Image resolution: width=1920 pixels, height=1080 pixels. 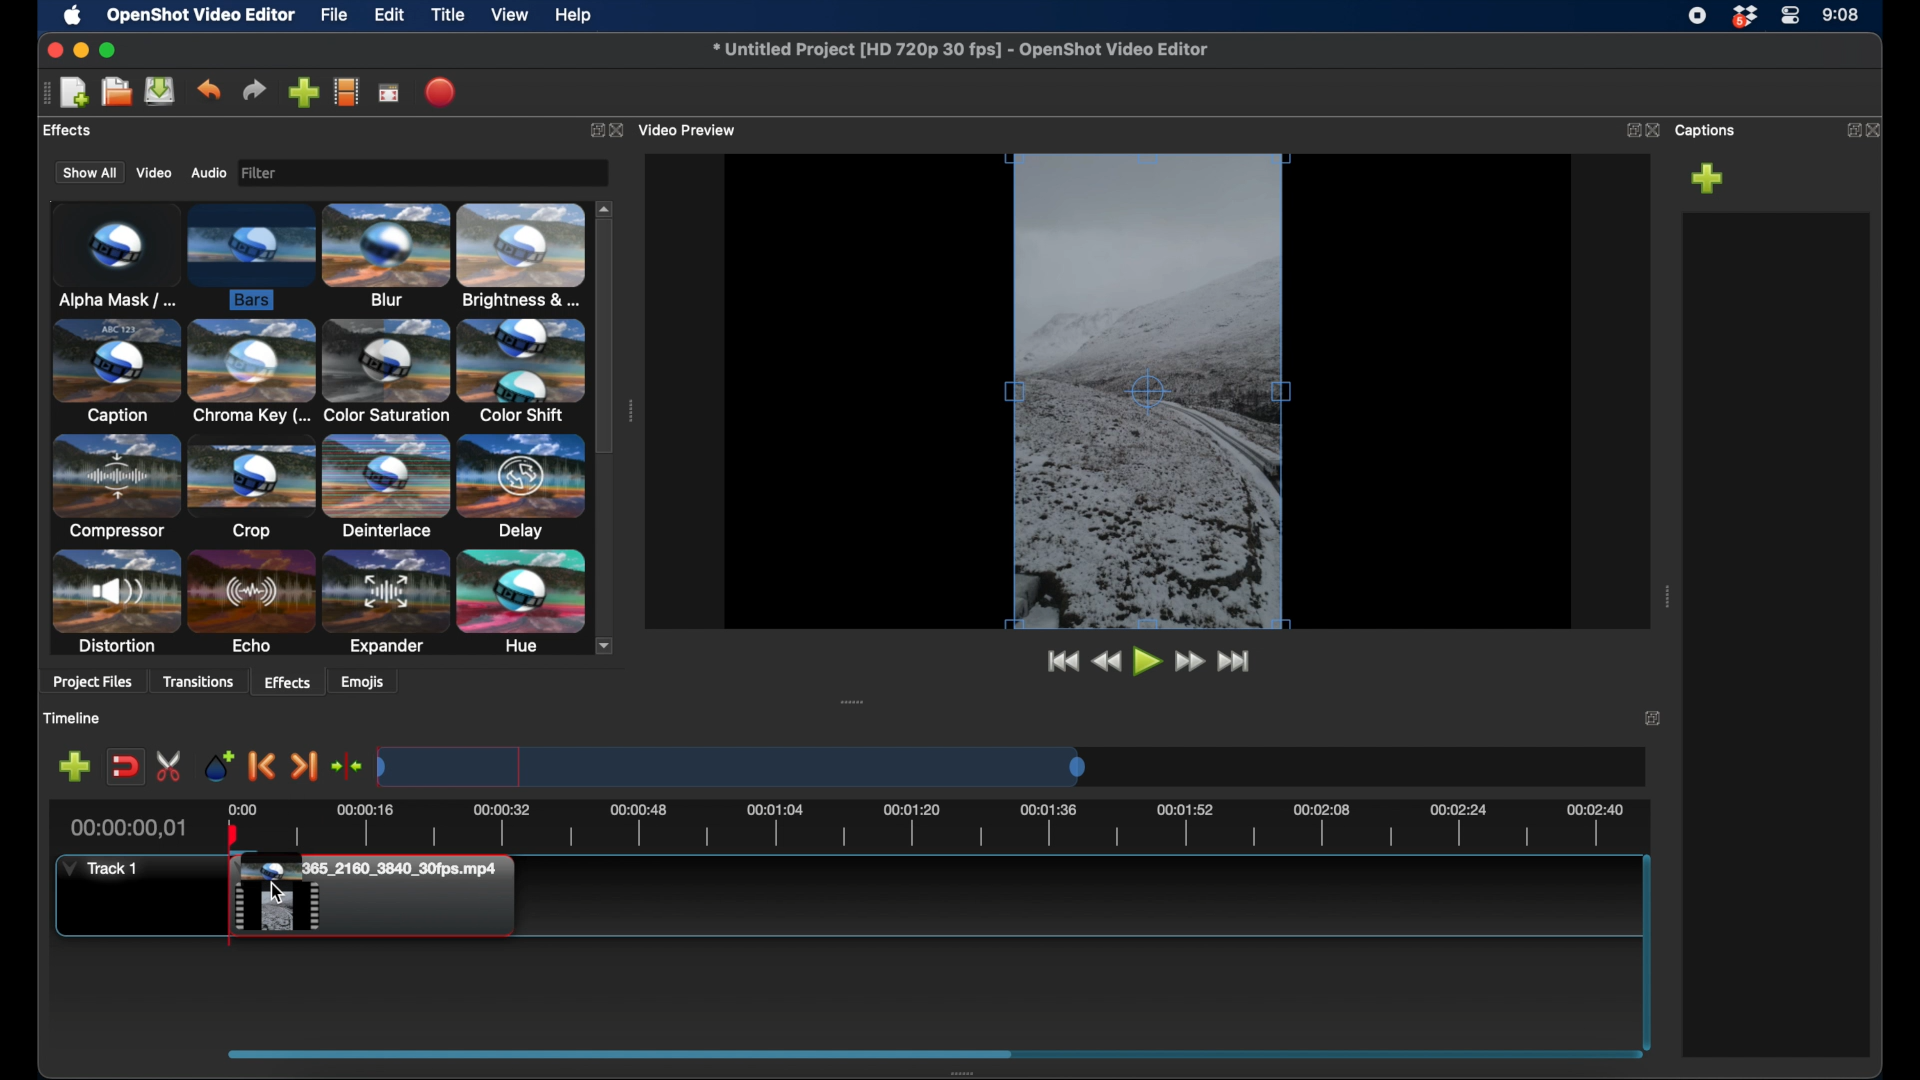 I want to click on previous marker, so click(x=263, y=767).